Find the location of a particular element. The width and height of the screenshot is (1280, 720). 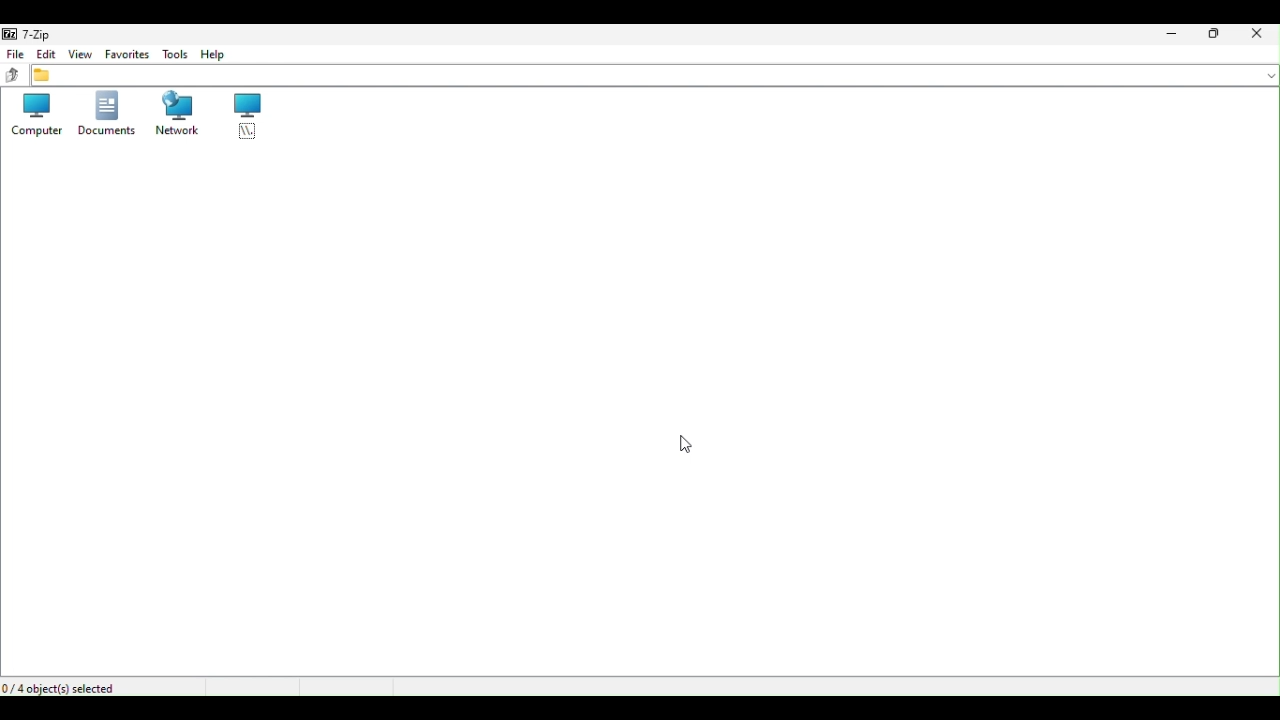

view is located at coordinates (82, 52).